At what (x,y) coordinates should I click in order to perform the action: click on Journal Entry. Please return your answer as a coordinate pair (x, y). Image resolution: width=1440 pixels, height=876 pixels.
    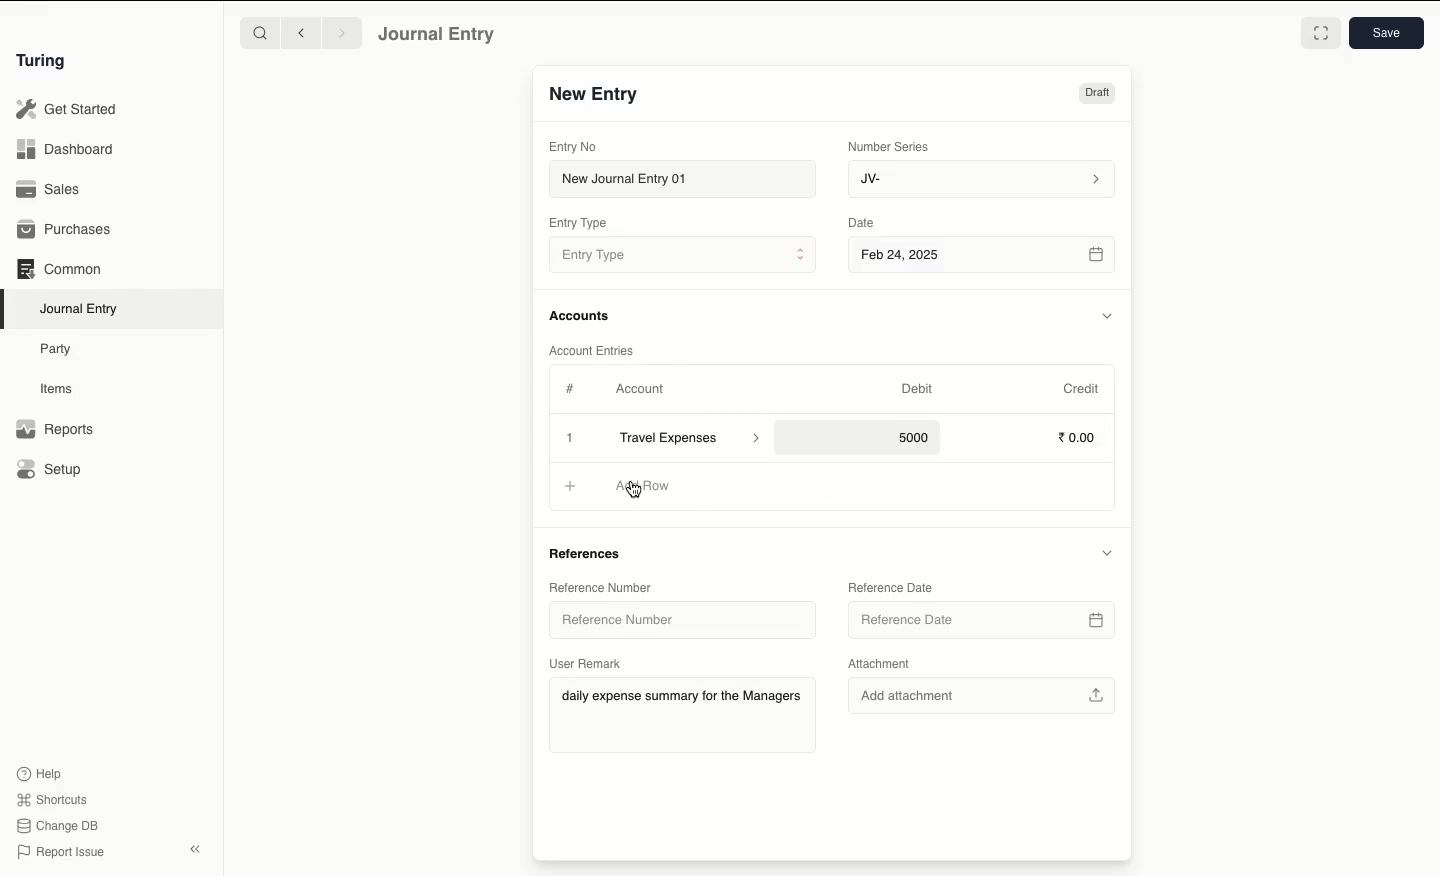
    Looking at the image, I should click on (80, 310).